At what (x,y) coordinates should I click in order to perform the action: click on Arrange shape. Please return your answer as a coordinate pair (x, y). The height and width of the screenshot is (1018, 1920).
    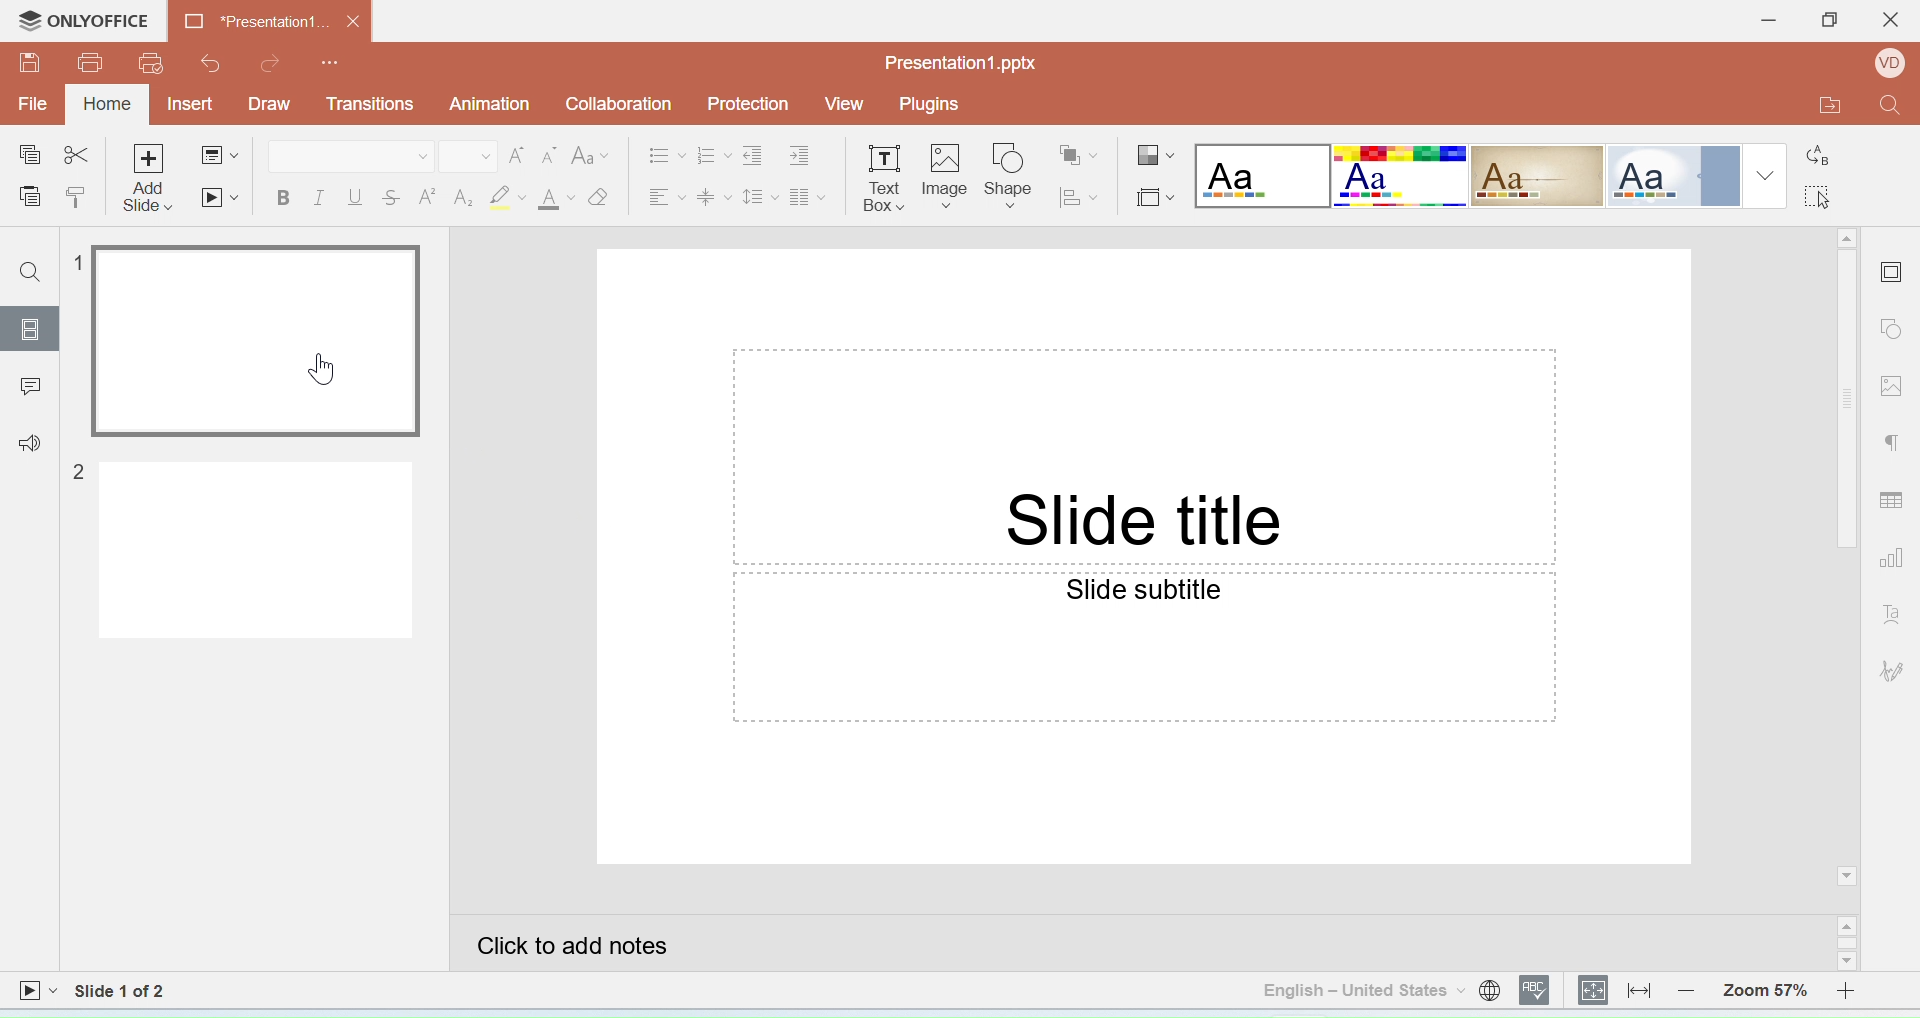
    Looking at the image, I should click on (1081, 148).